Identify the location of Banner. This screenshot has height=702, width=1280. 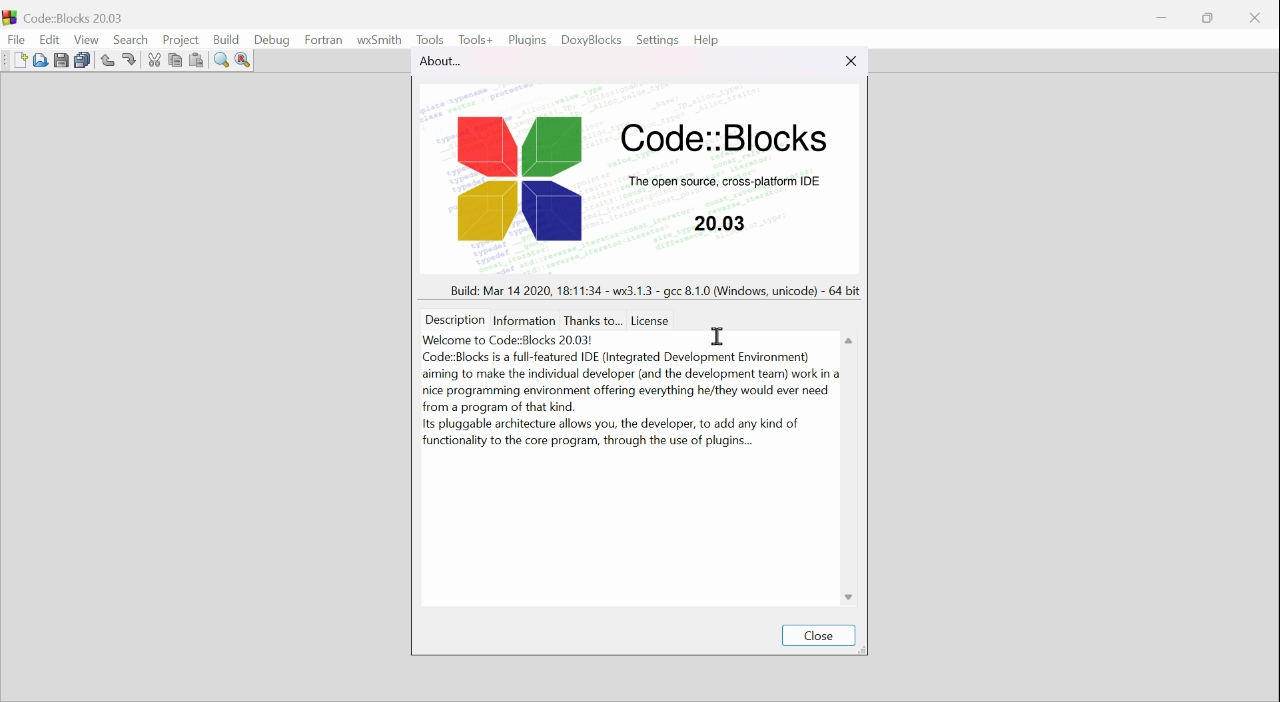
(630, 181).